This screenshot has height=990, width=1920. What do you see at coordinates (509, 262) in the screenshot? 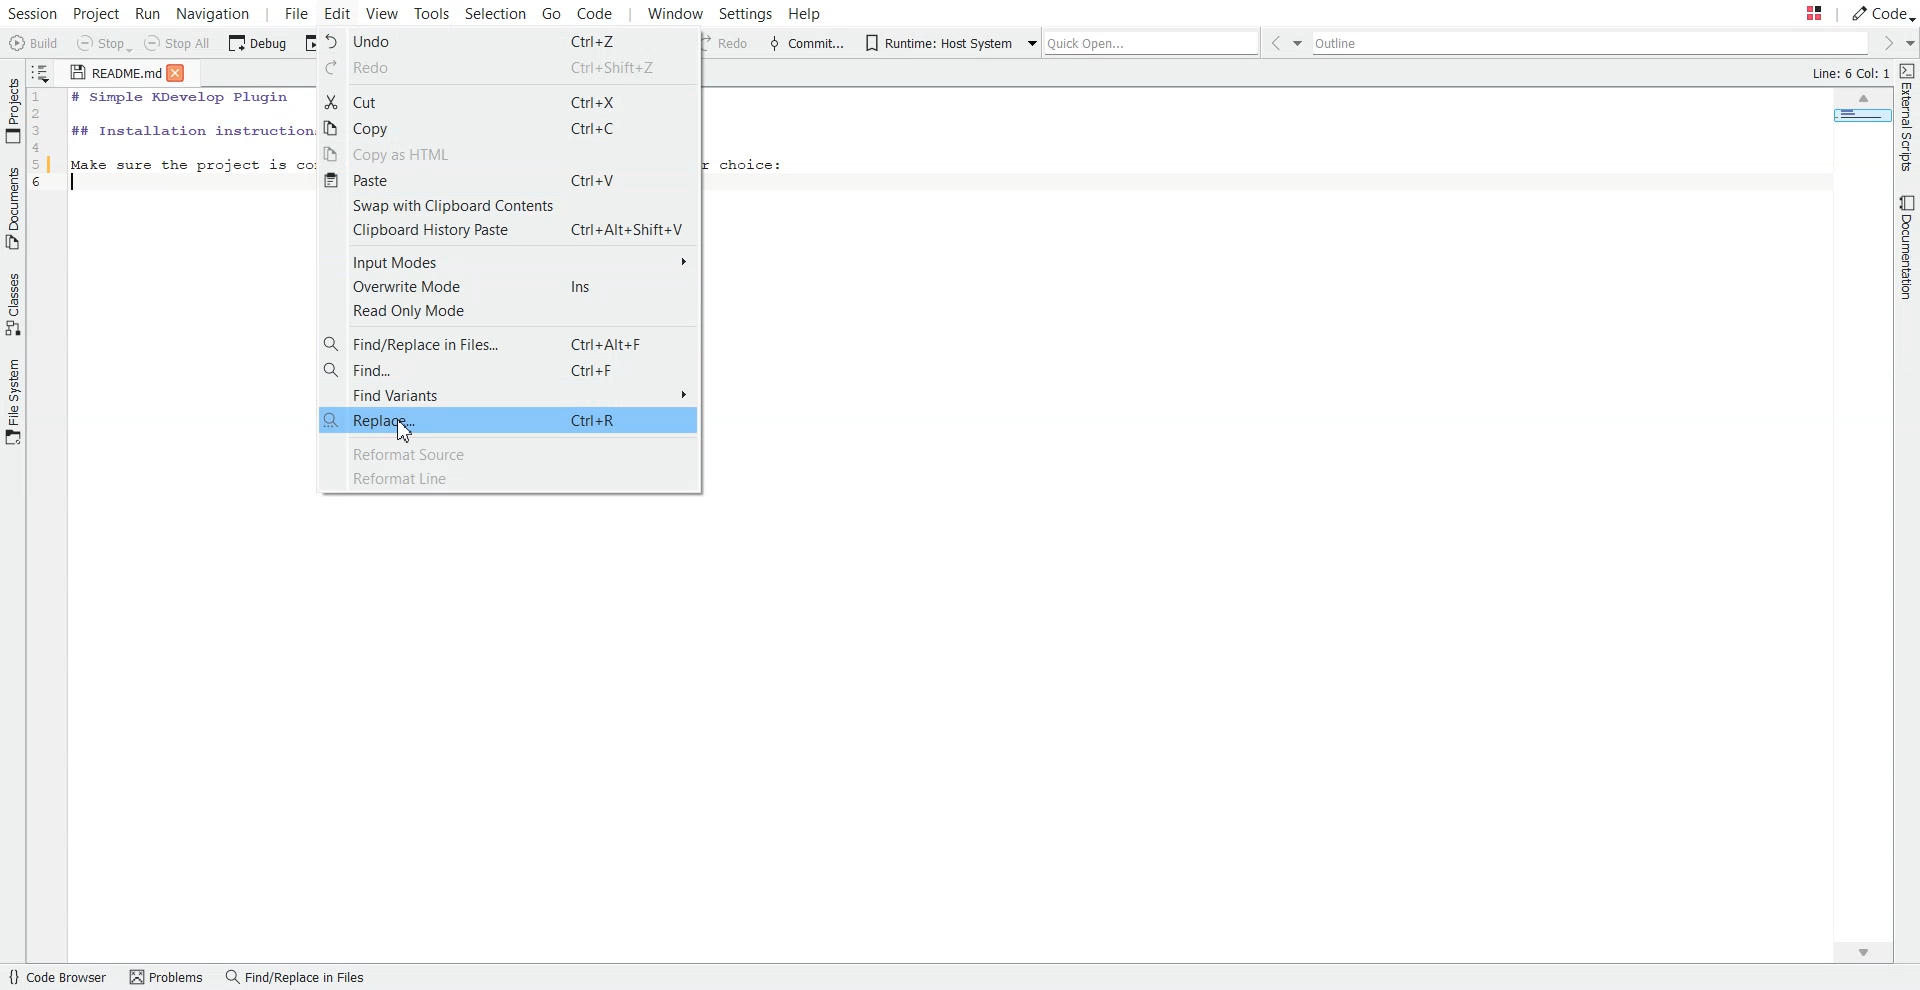
I see `Input Modes` at bounding box center [509, 262].